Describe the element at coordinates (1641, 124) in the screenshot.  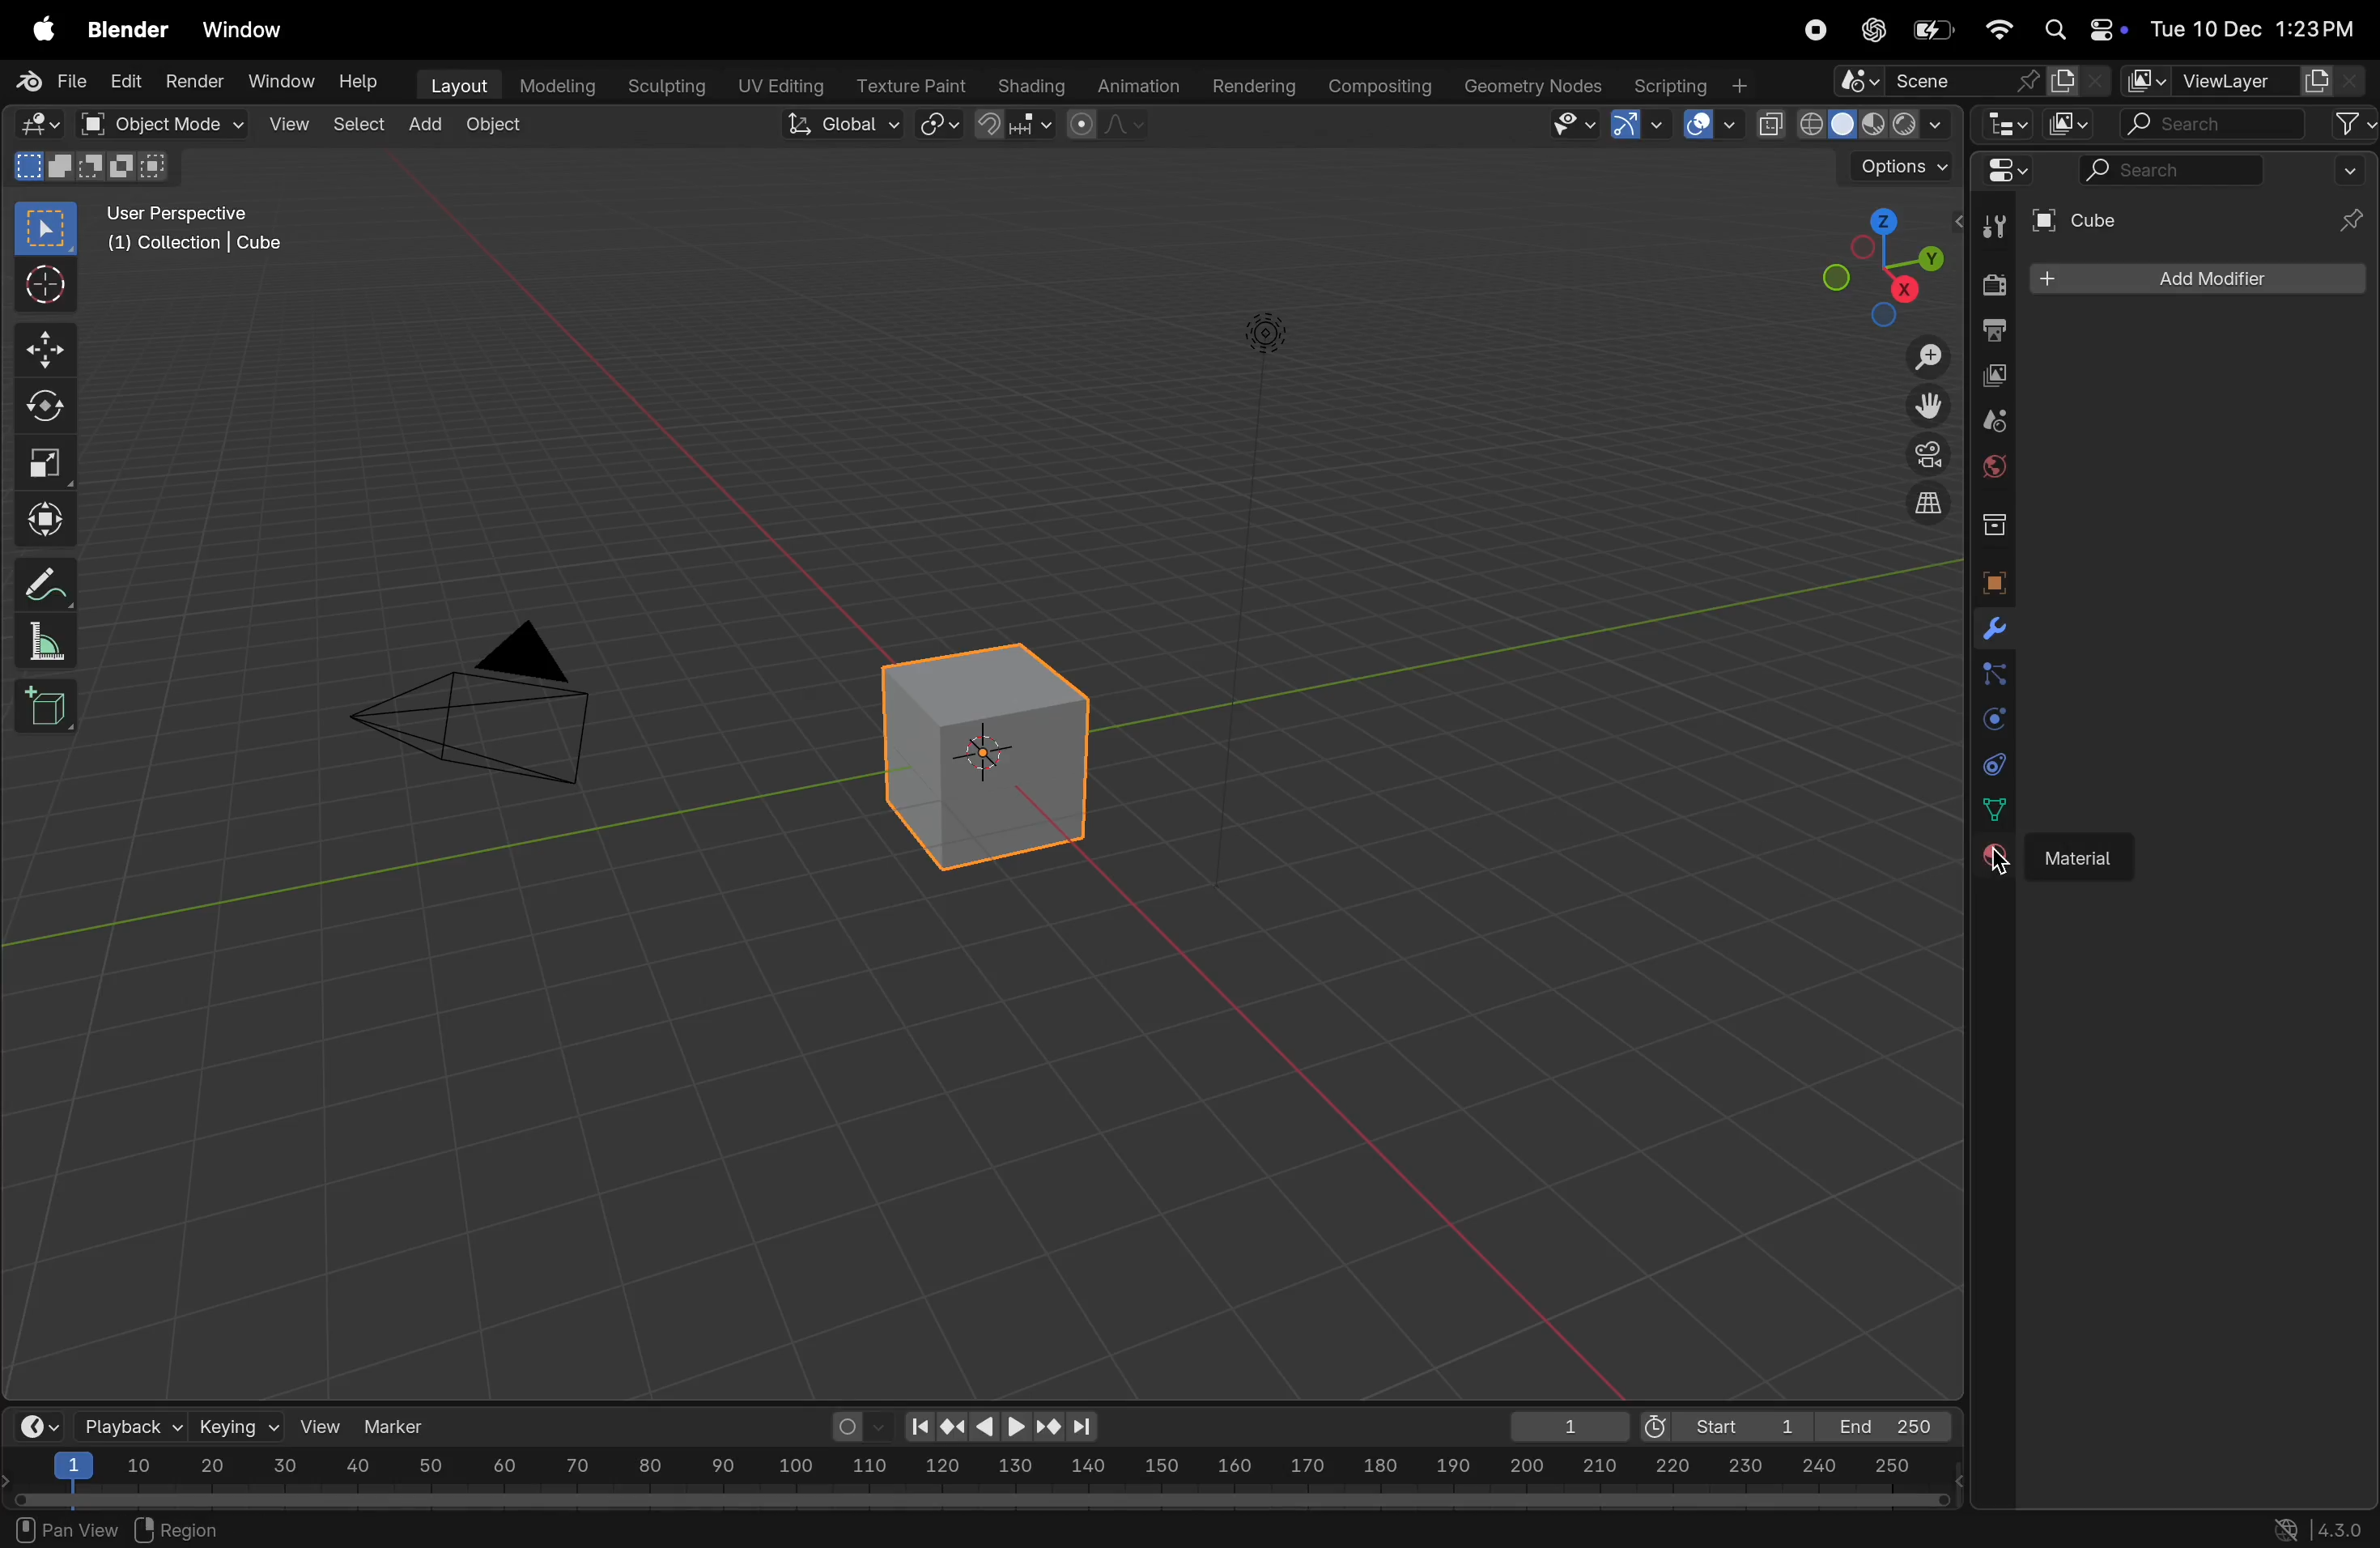
I see `show gimzo` at that location.